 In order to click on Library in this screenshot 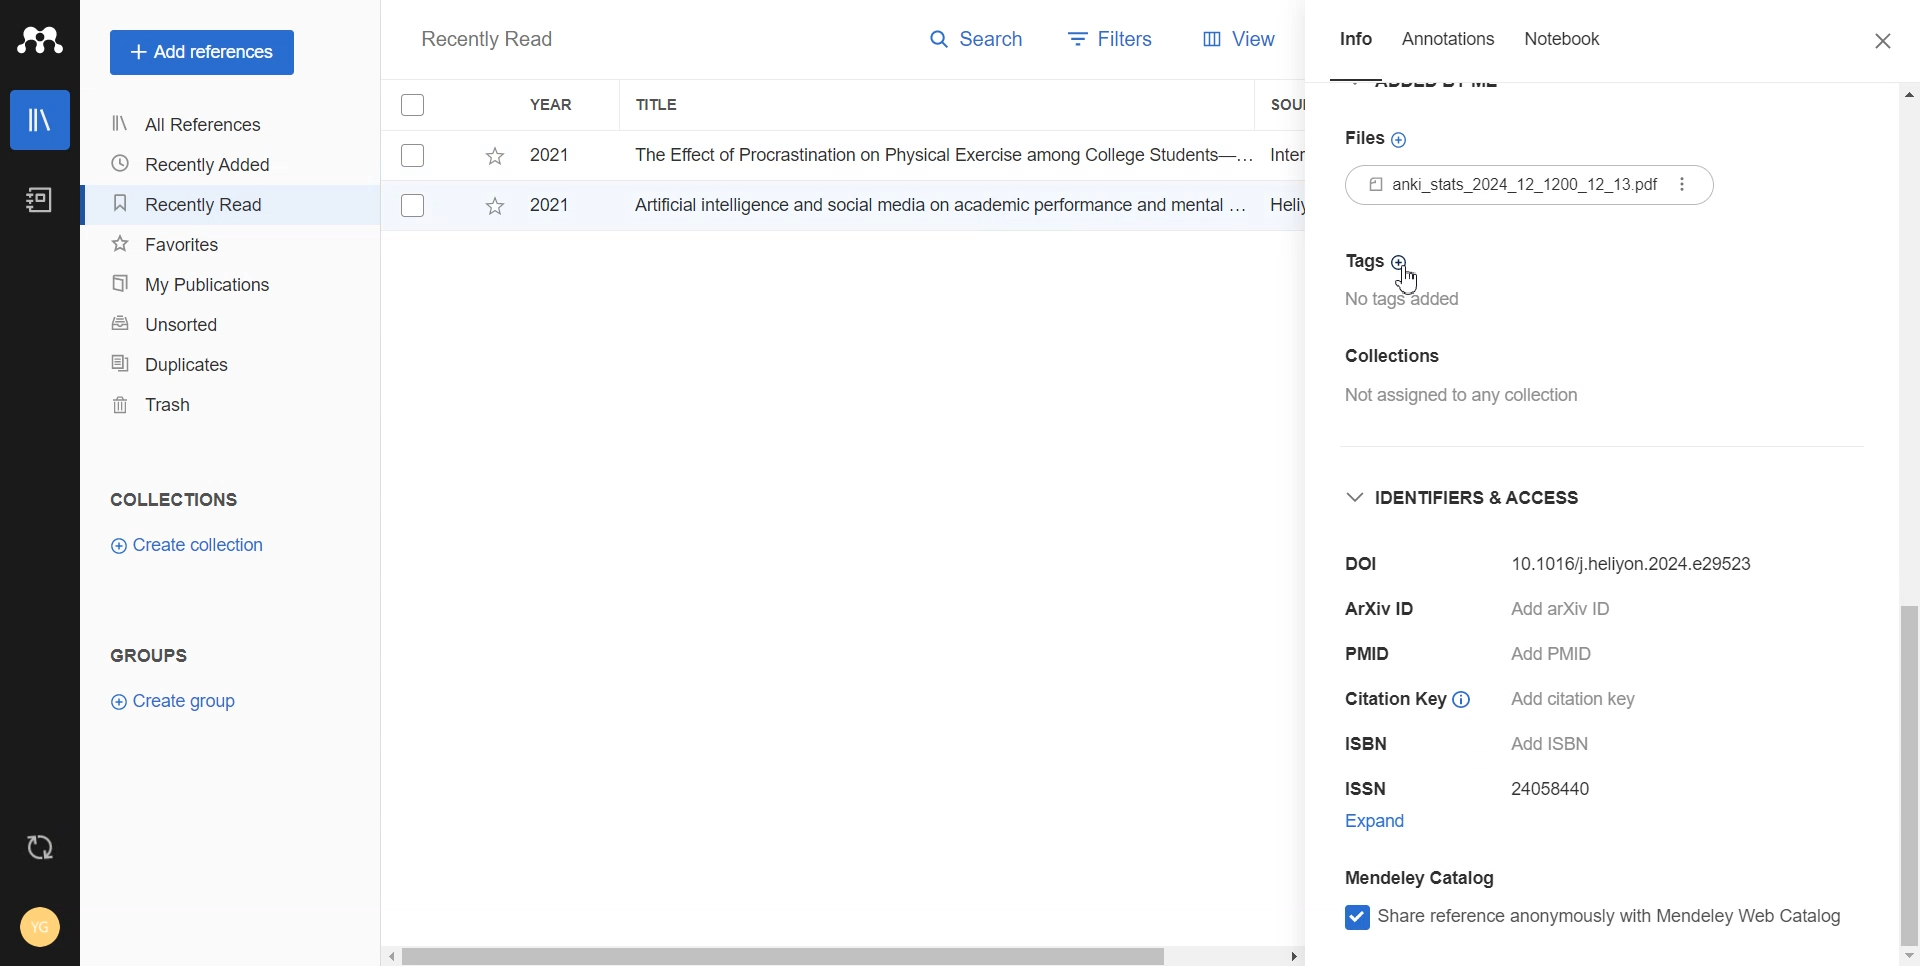, I will do `click(41, 120)`.